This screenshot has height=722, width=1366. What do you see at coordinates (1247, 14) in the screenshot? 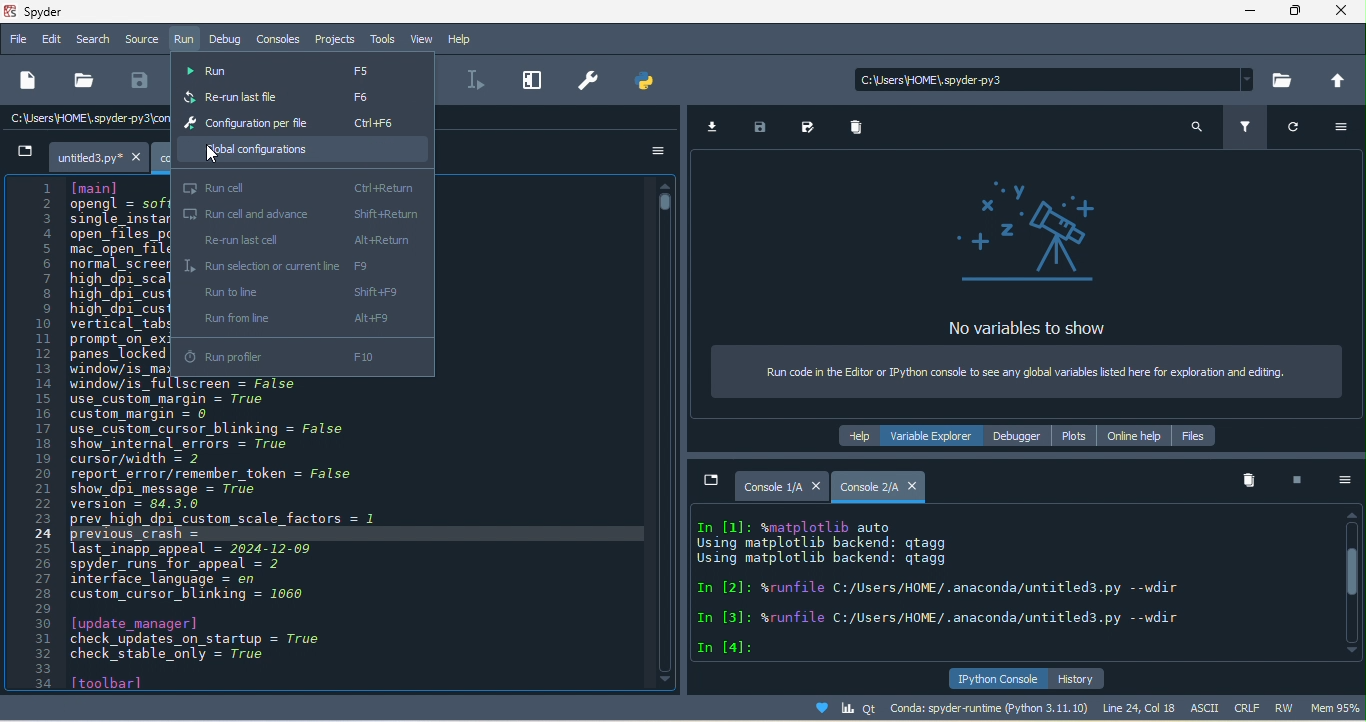
I see `minimize` at bounding box center [1247, 14].